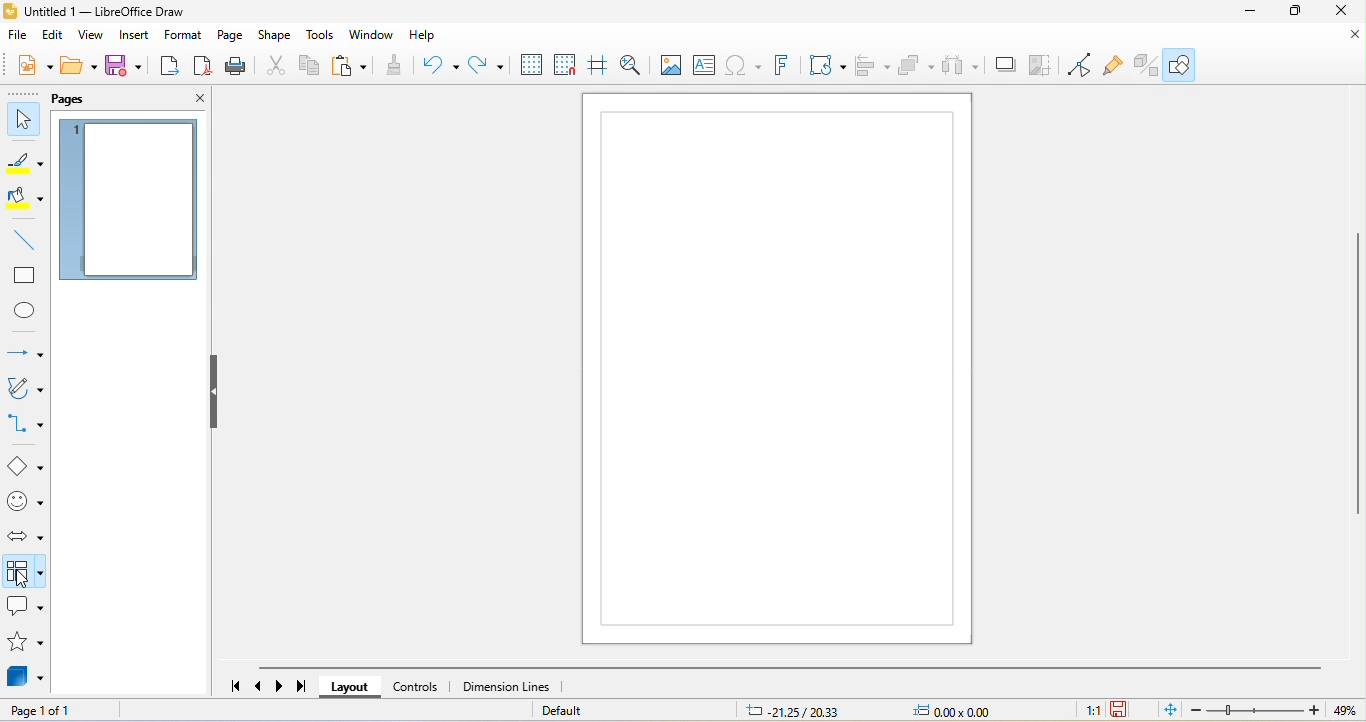  Describe the element at coordinates (828, 67) in the screenshot. I see `transformation` at that location.